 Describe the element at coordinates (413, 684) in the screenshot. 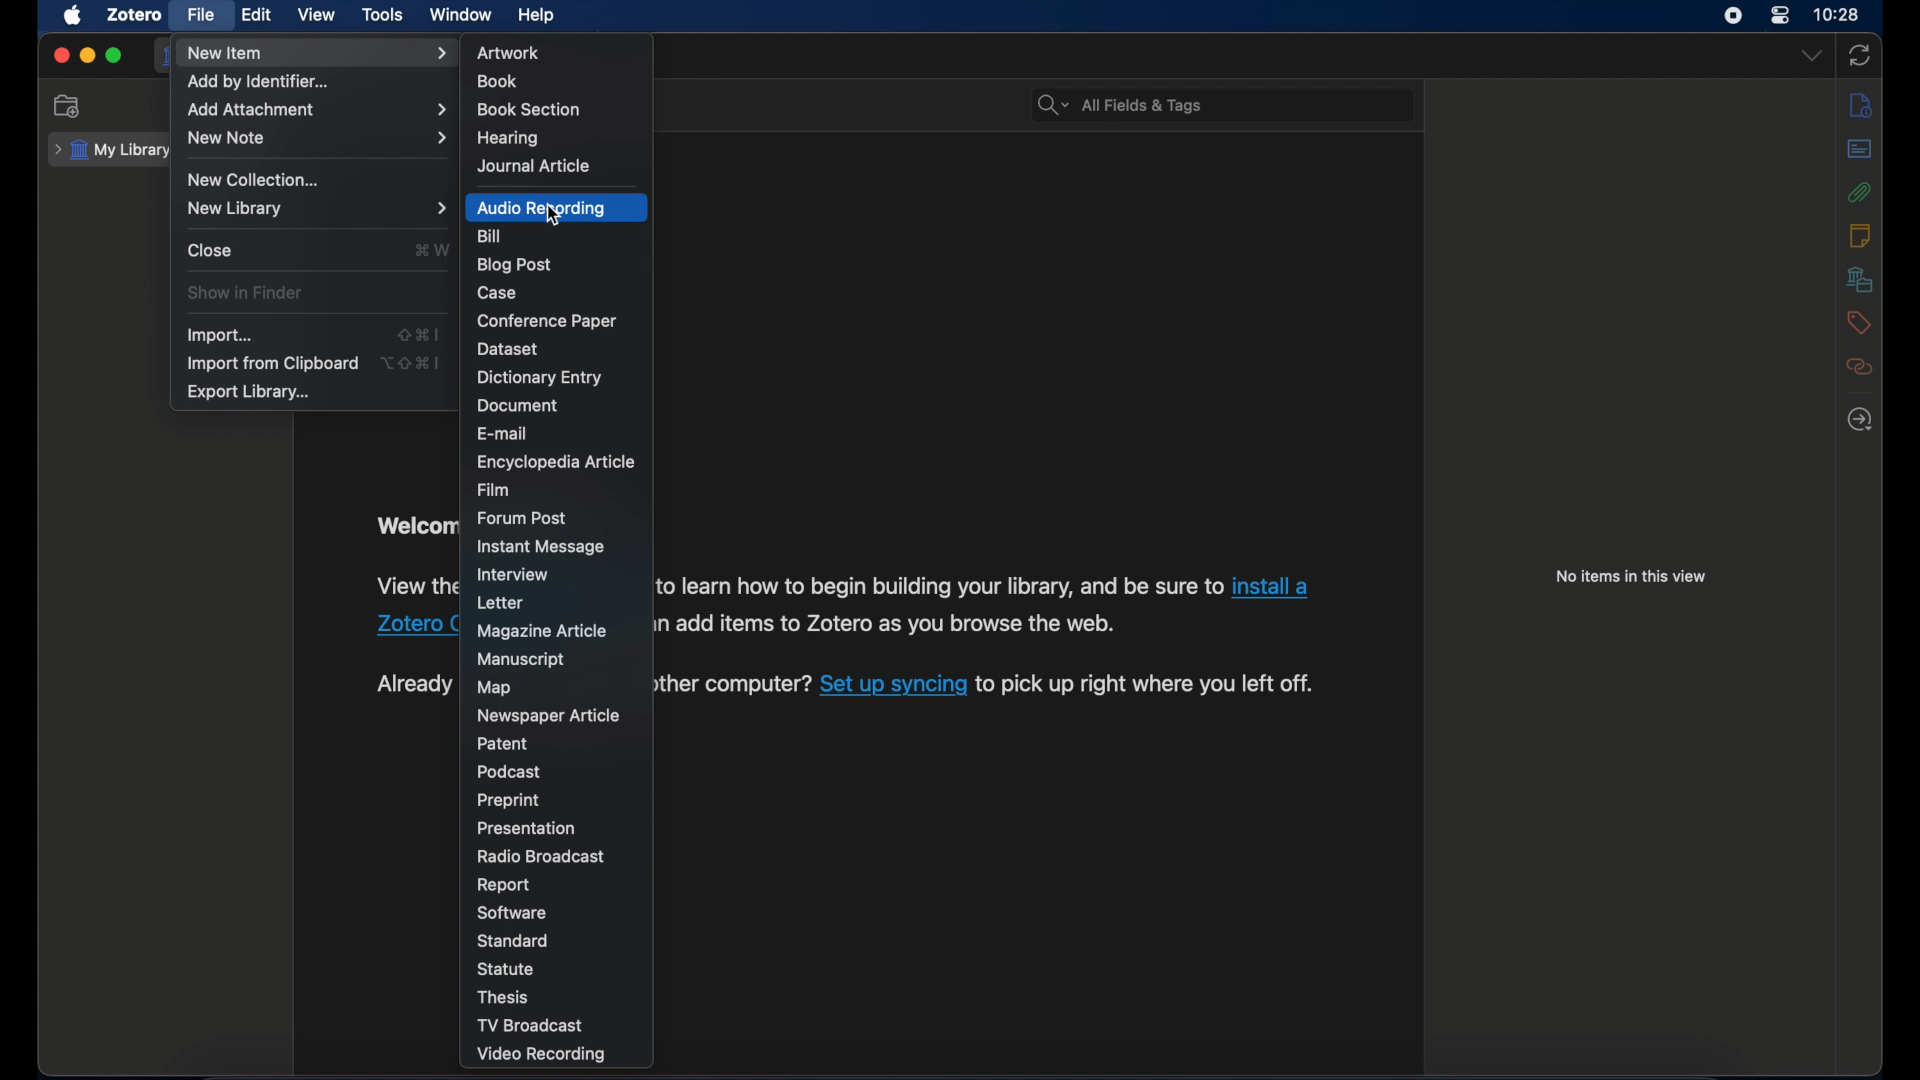

I see `obscure text` at that location.